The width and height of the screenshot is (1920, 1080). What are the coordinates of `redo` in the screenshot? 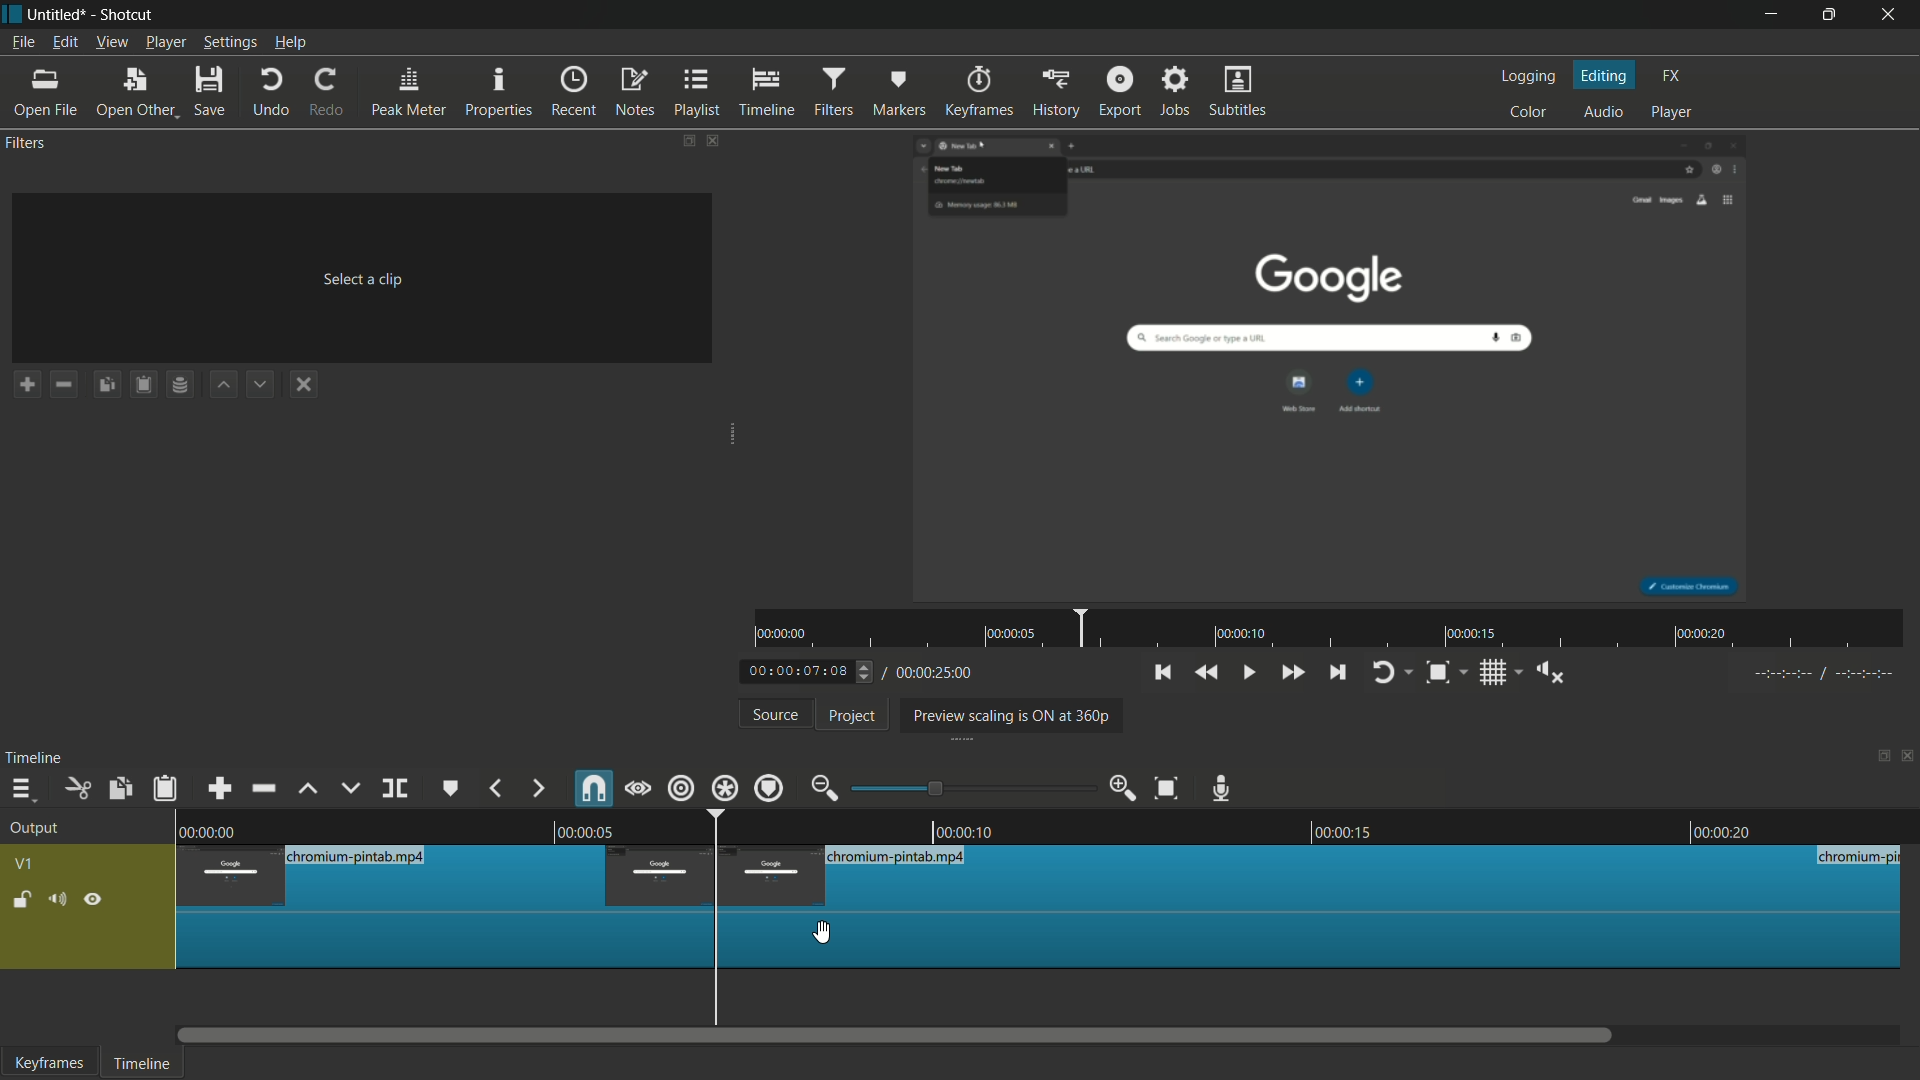 It's located at (327, 91).